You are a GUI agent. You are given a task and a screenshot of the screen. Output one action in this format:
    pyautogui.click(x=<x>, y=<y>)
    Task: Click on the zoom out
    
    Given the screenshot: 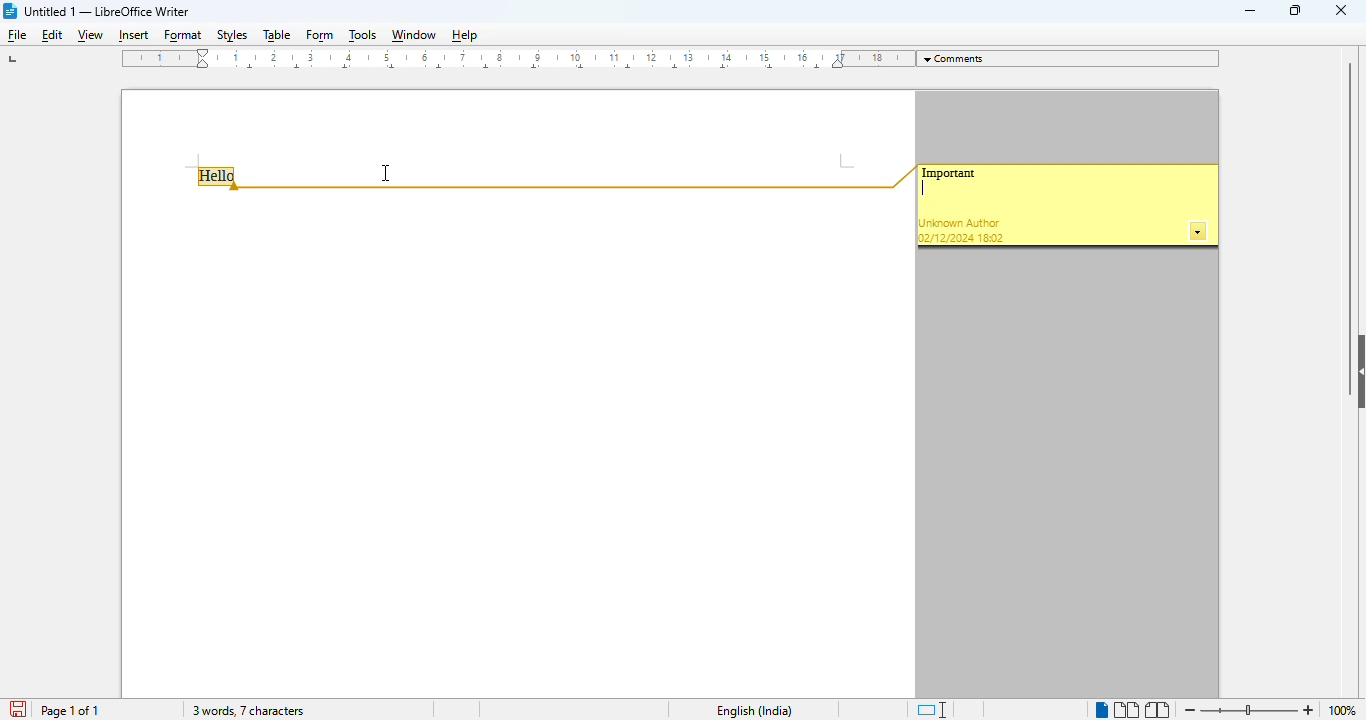 What is the action you would take?
    pyautogui.click(x=1191, y=710)
    